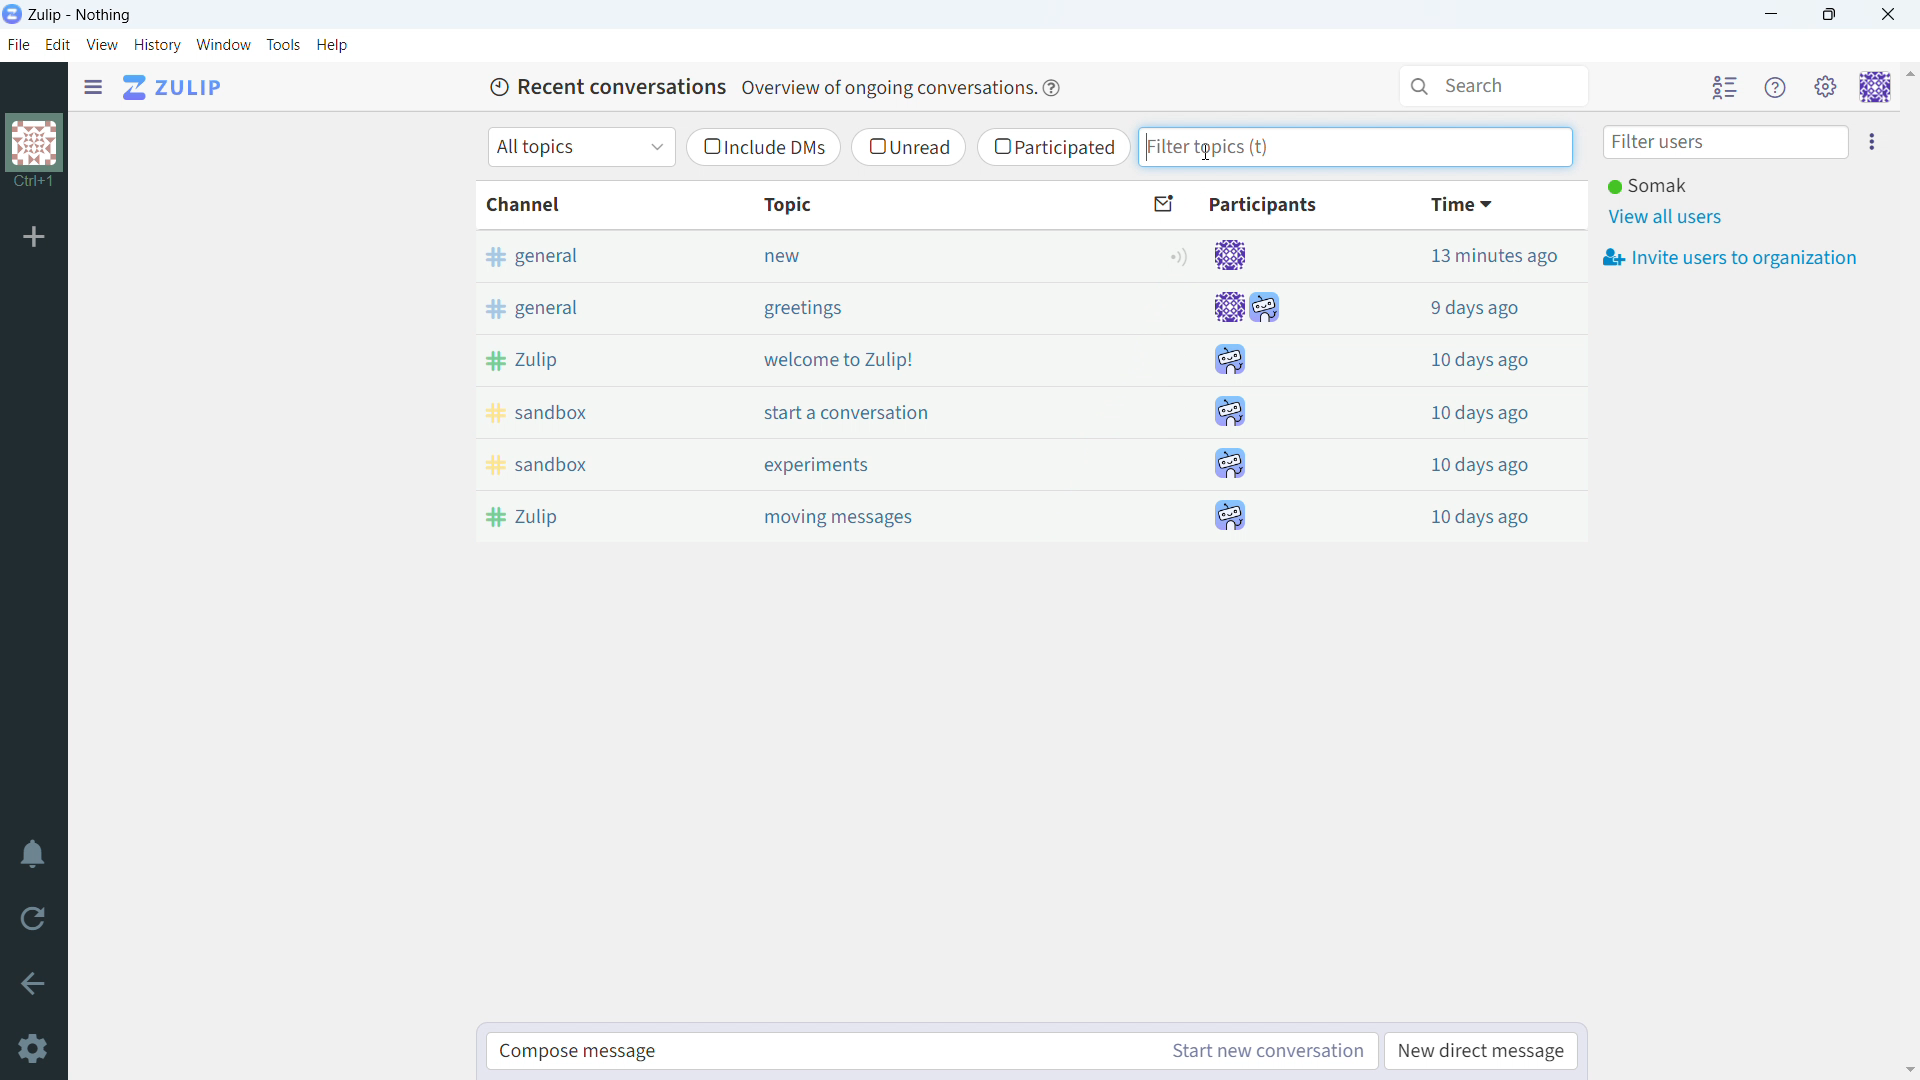 This screenshot has width=1920, height=1080. What do you see at coordinates (1725, 87) in the screenshot?
I see `hide all users` at bounding box center [1725, 87].